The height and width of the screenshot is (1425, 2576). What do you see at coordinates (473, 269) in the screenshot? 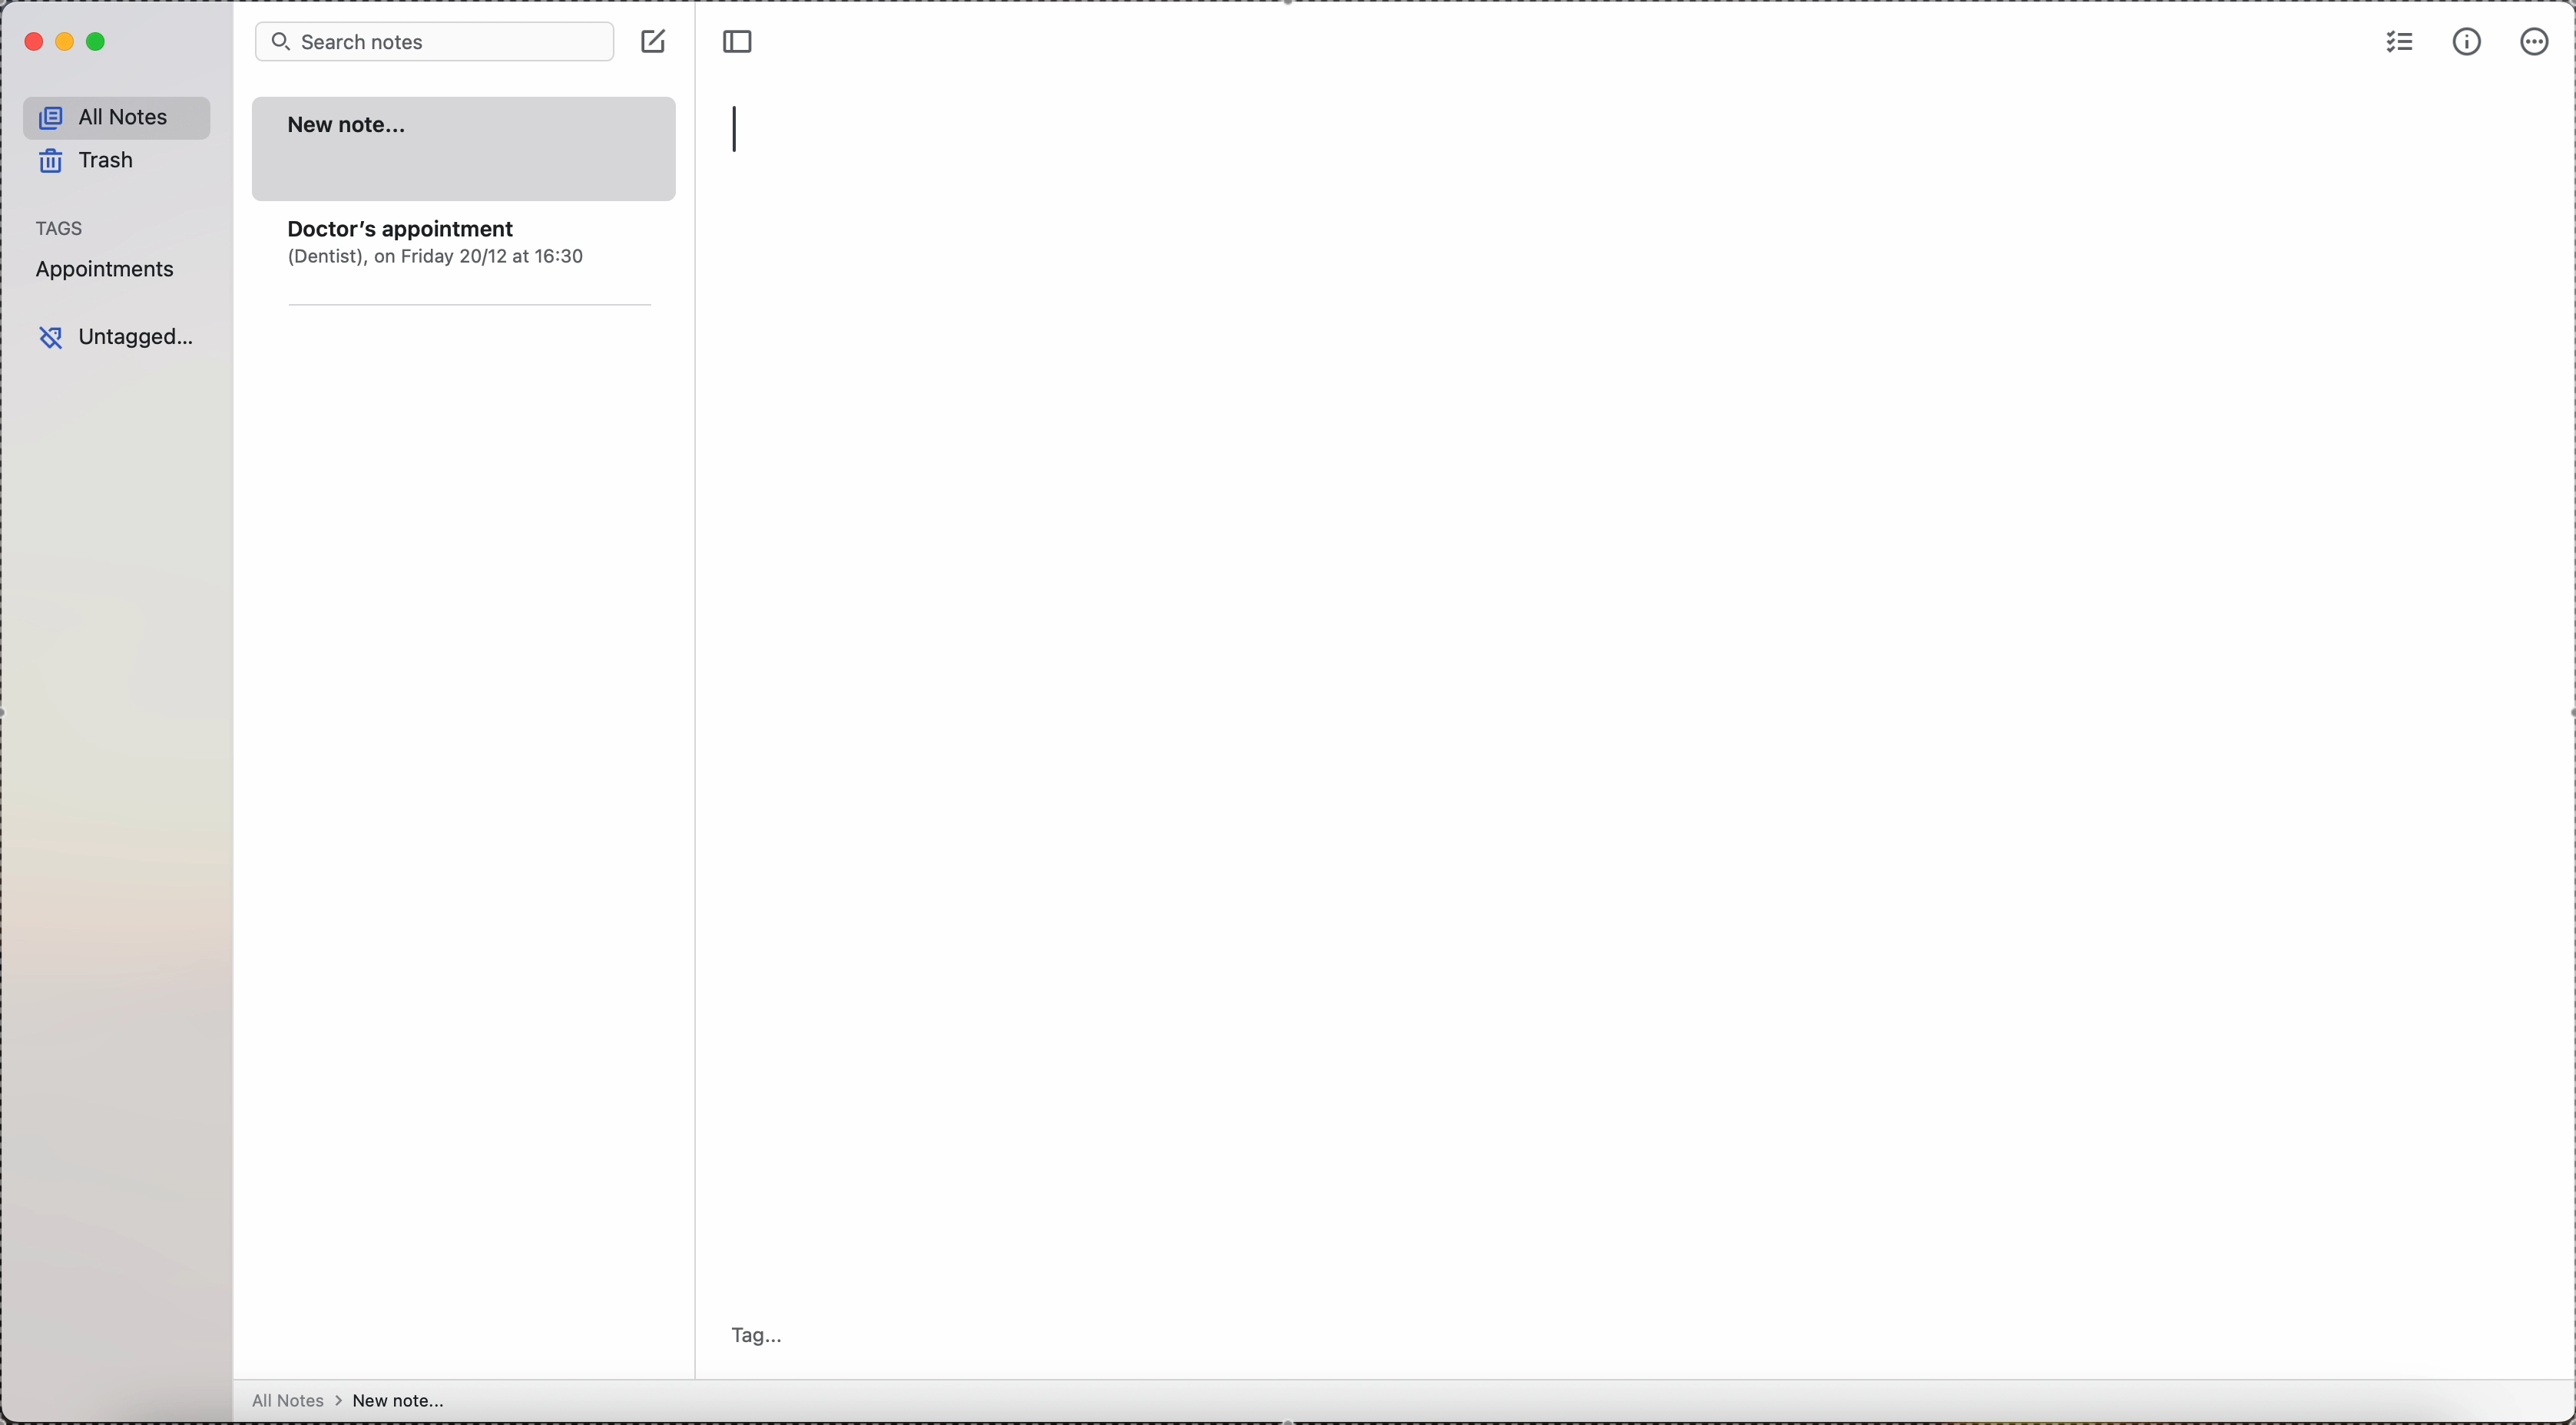
I see `note` at bounding box center [473, 269].